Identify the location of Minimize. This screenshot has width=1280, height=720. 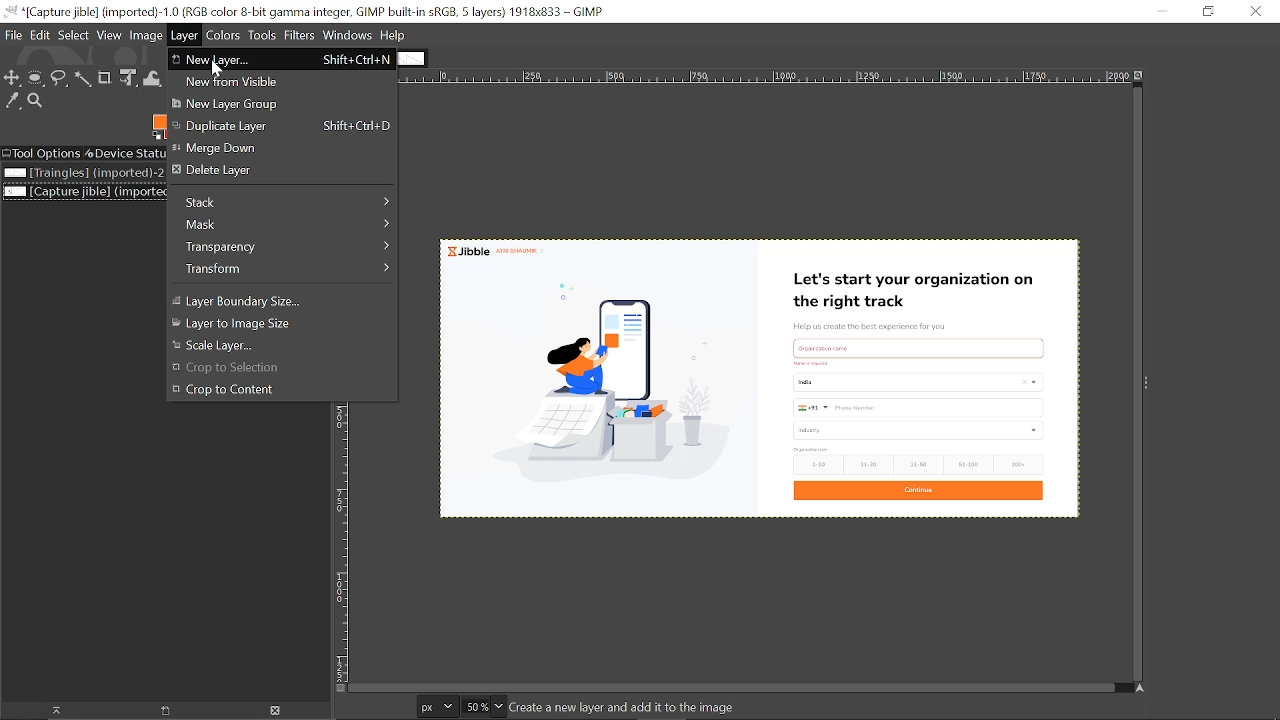
(1162, 12).